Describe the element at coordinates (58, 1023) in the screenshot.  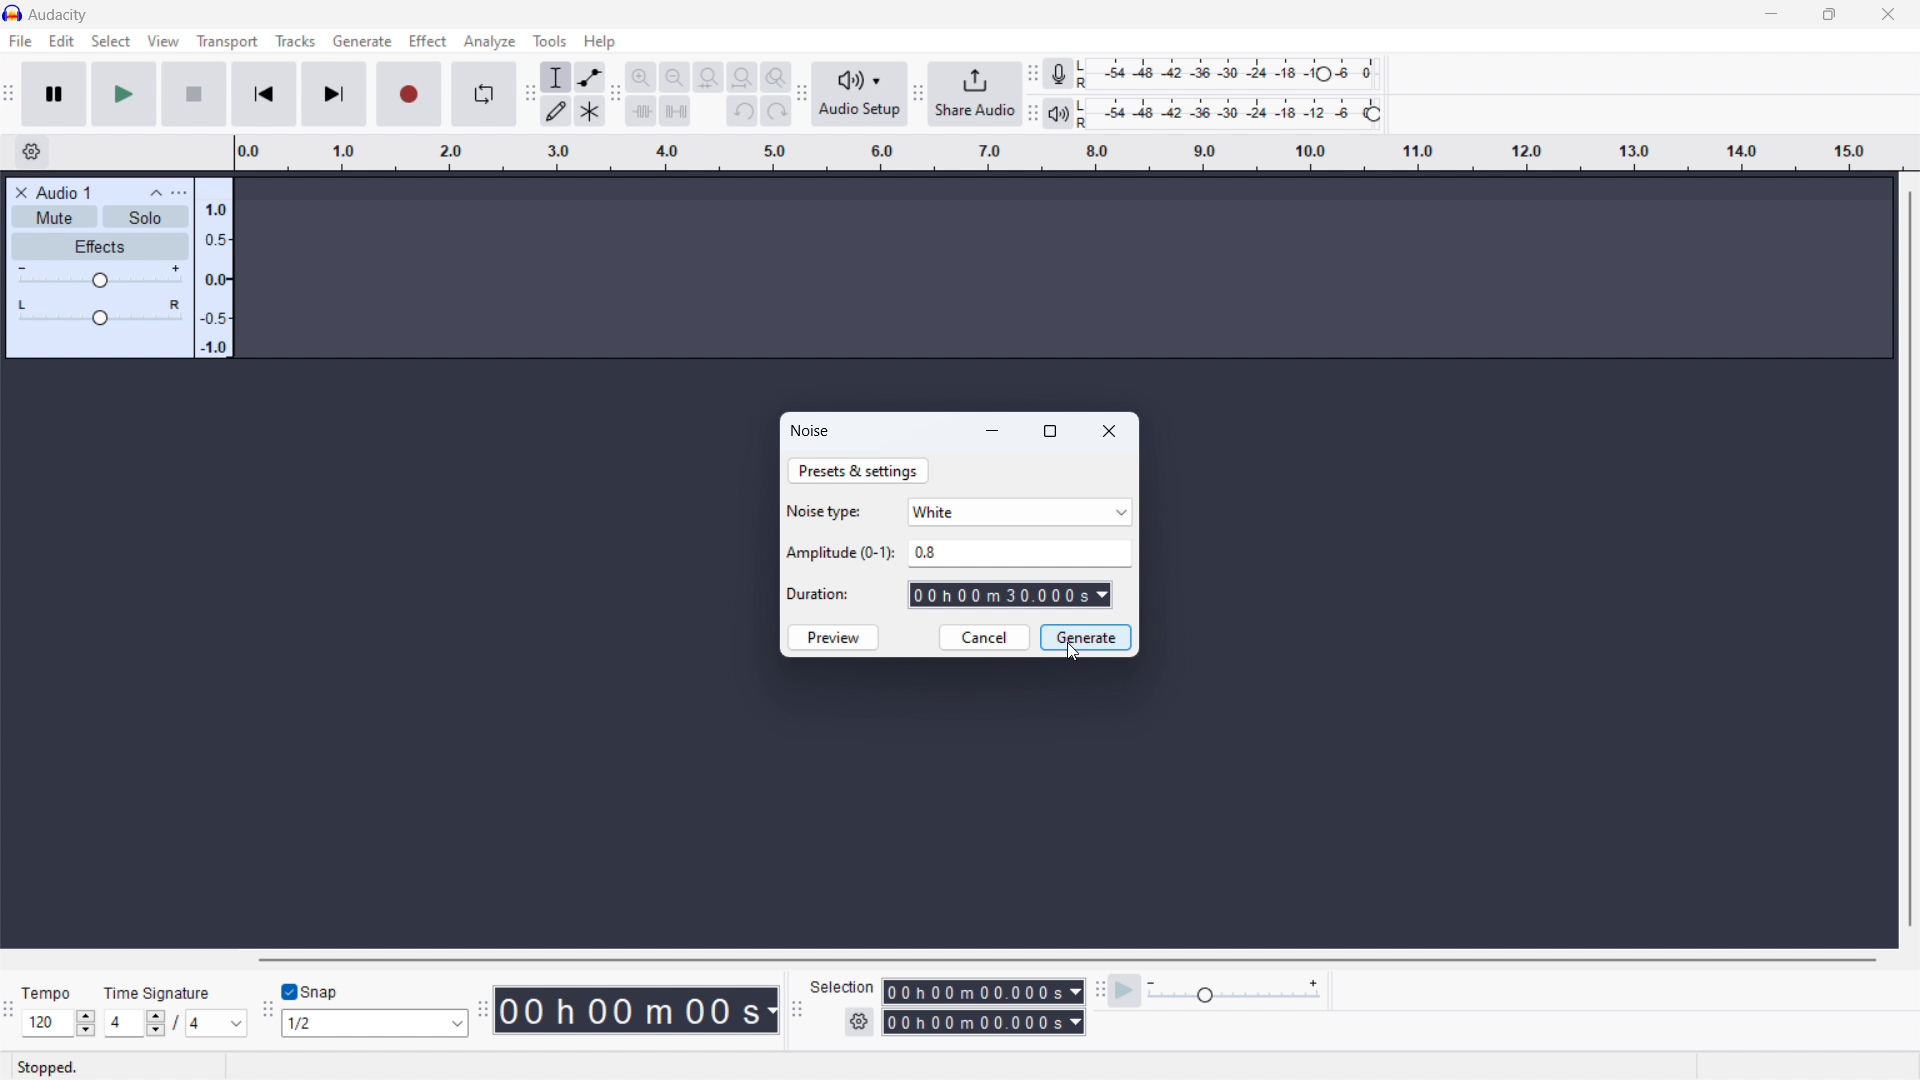
I see `select tempo` at that location.